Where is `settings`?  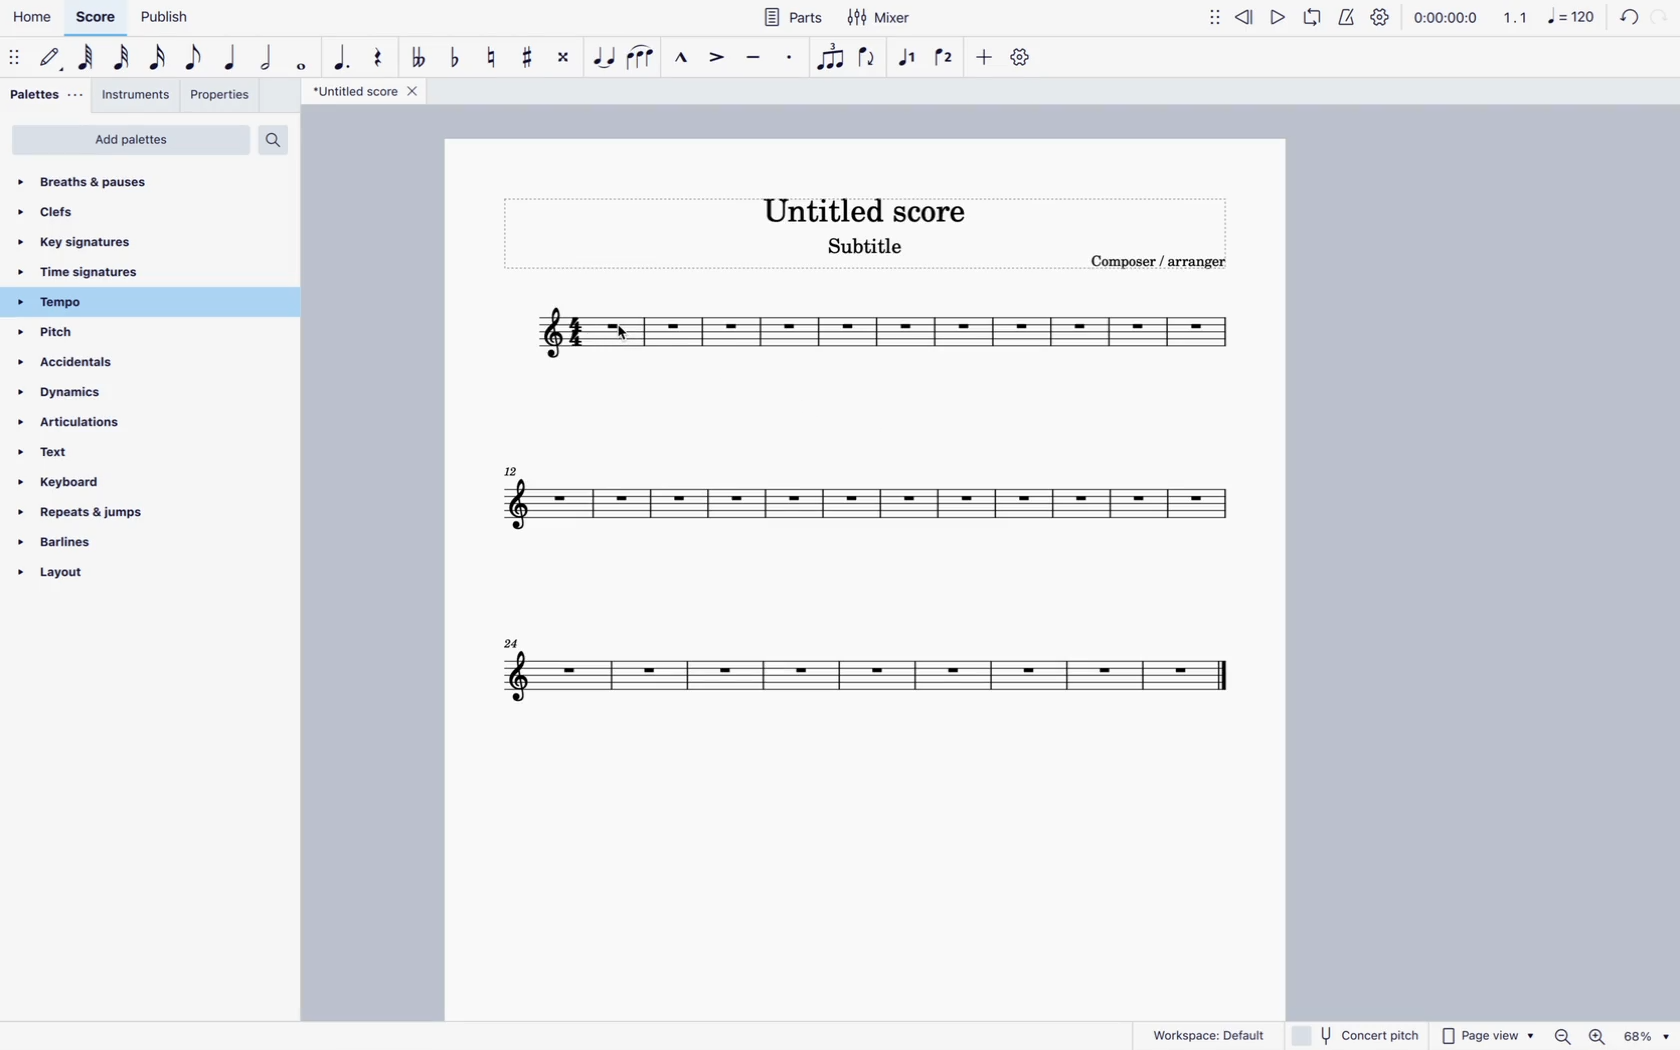 settings is located at coordinates (1022, 59).